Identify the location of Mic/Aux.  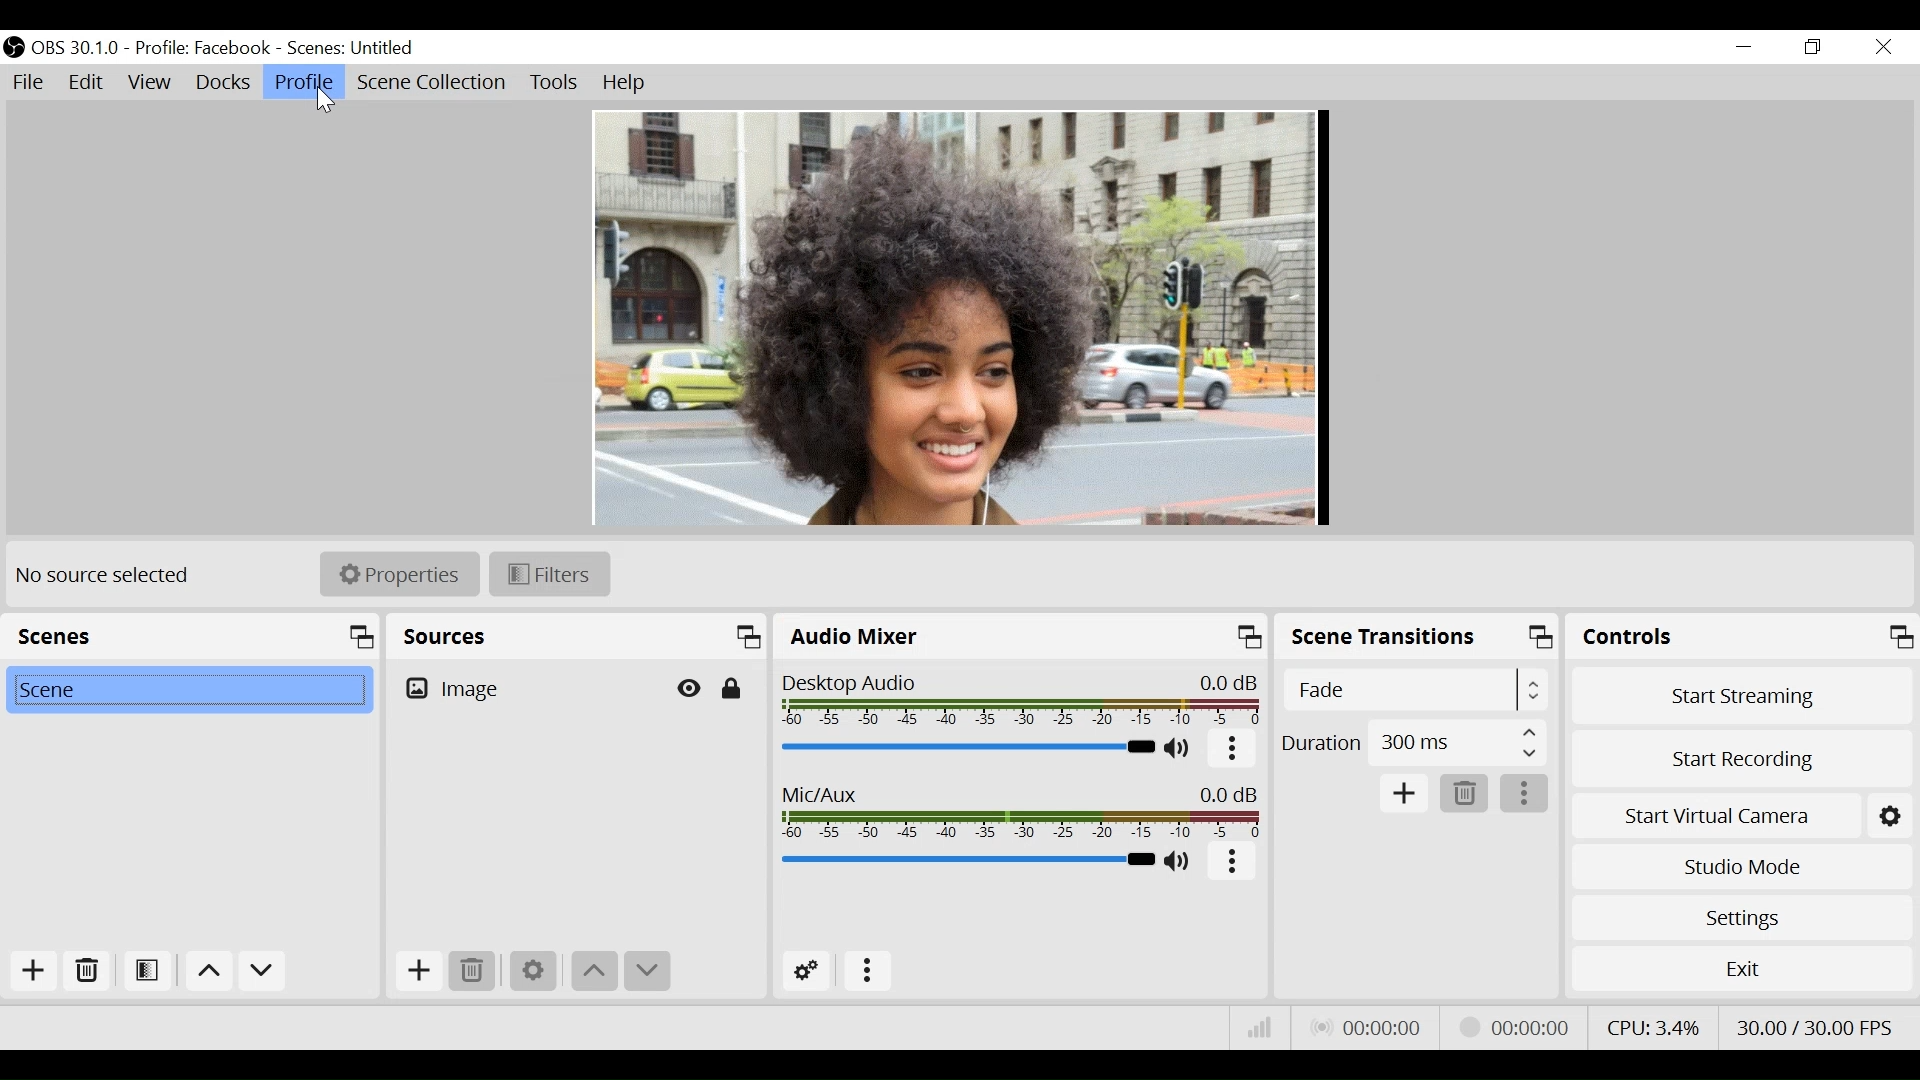
(967, 859).